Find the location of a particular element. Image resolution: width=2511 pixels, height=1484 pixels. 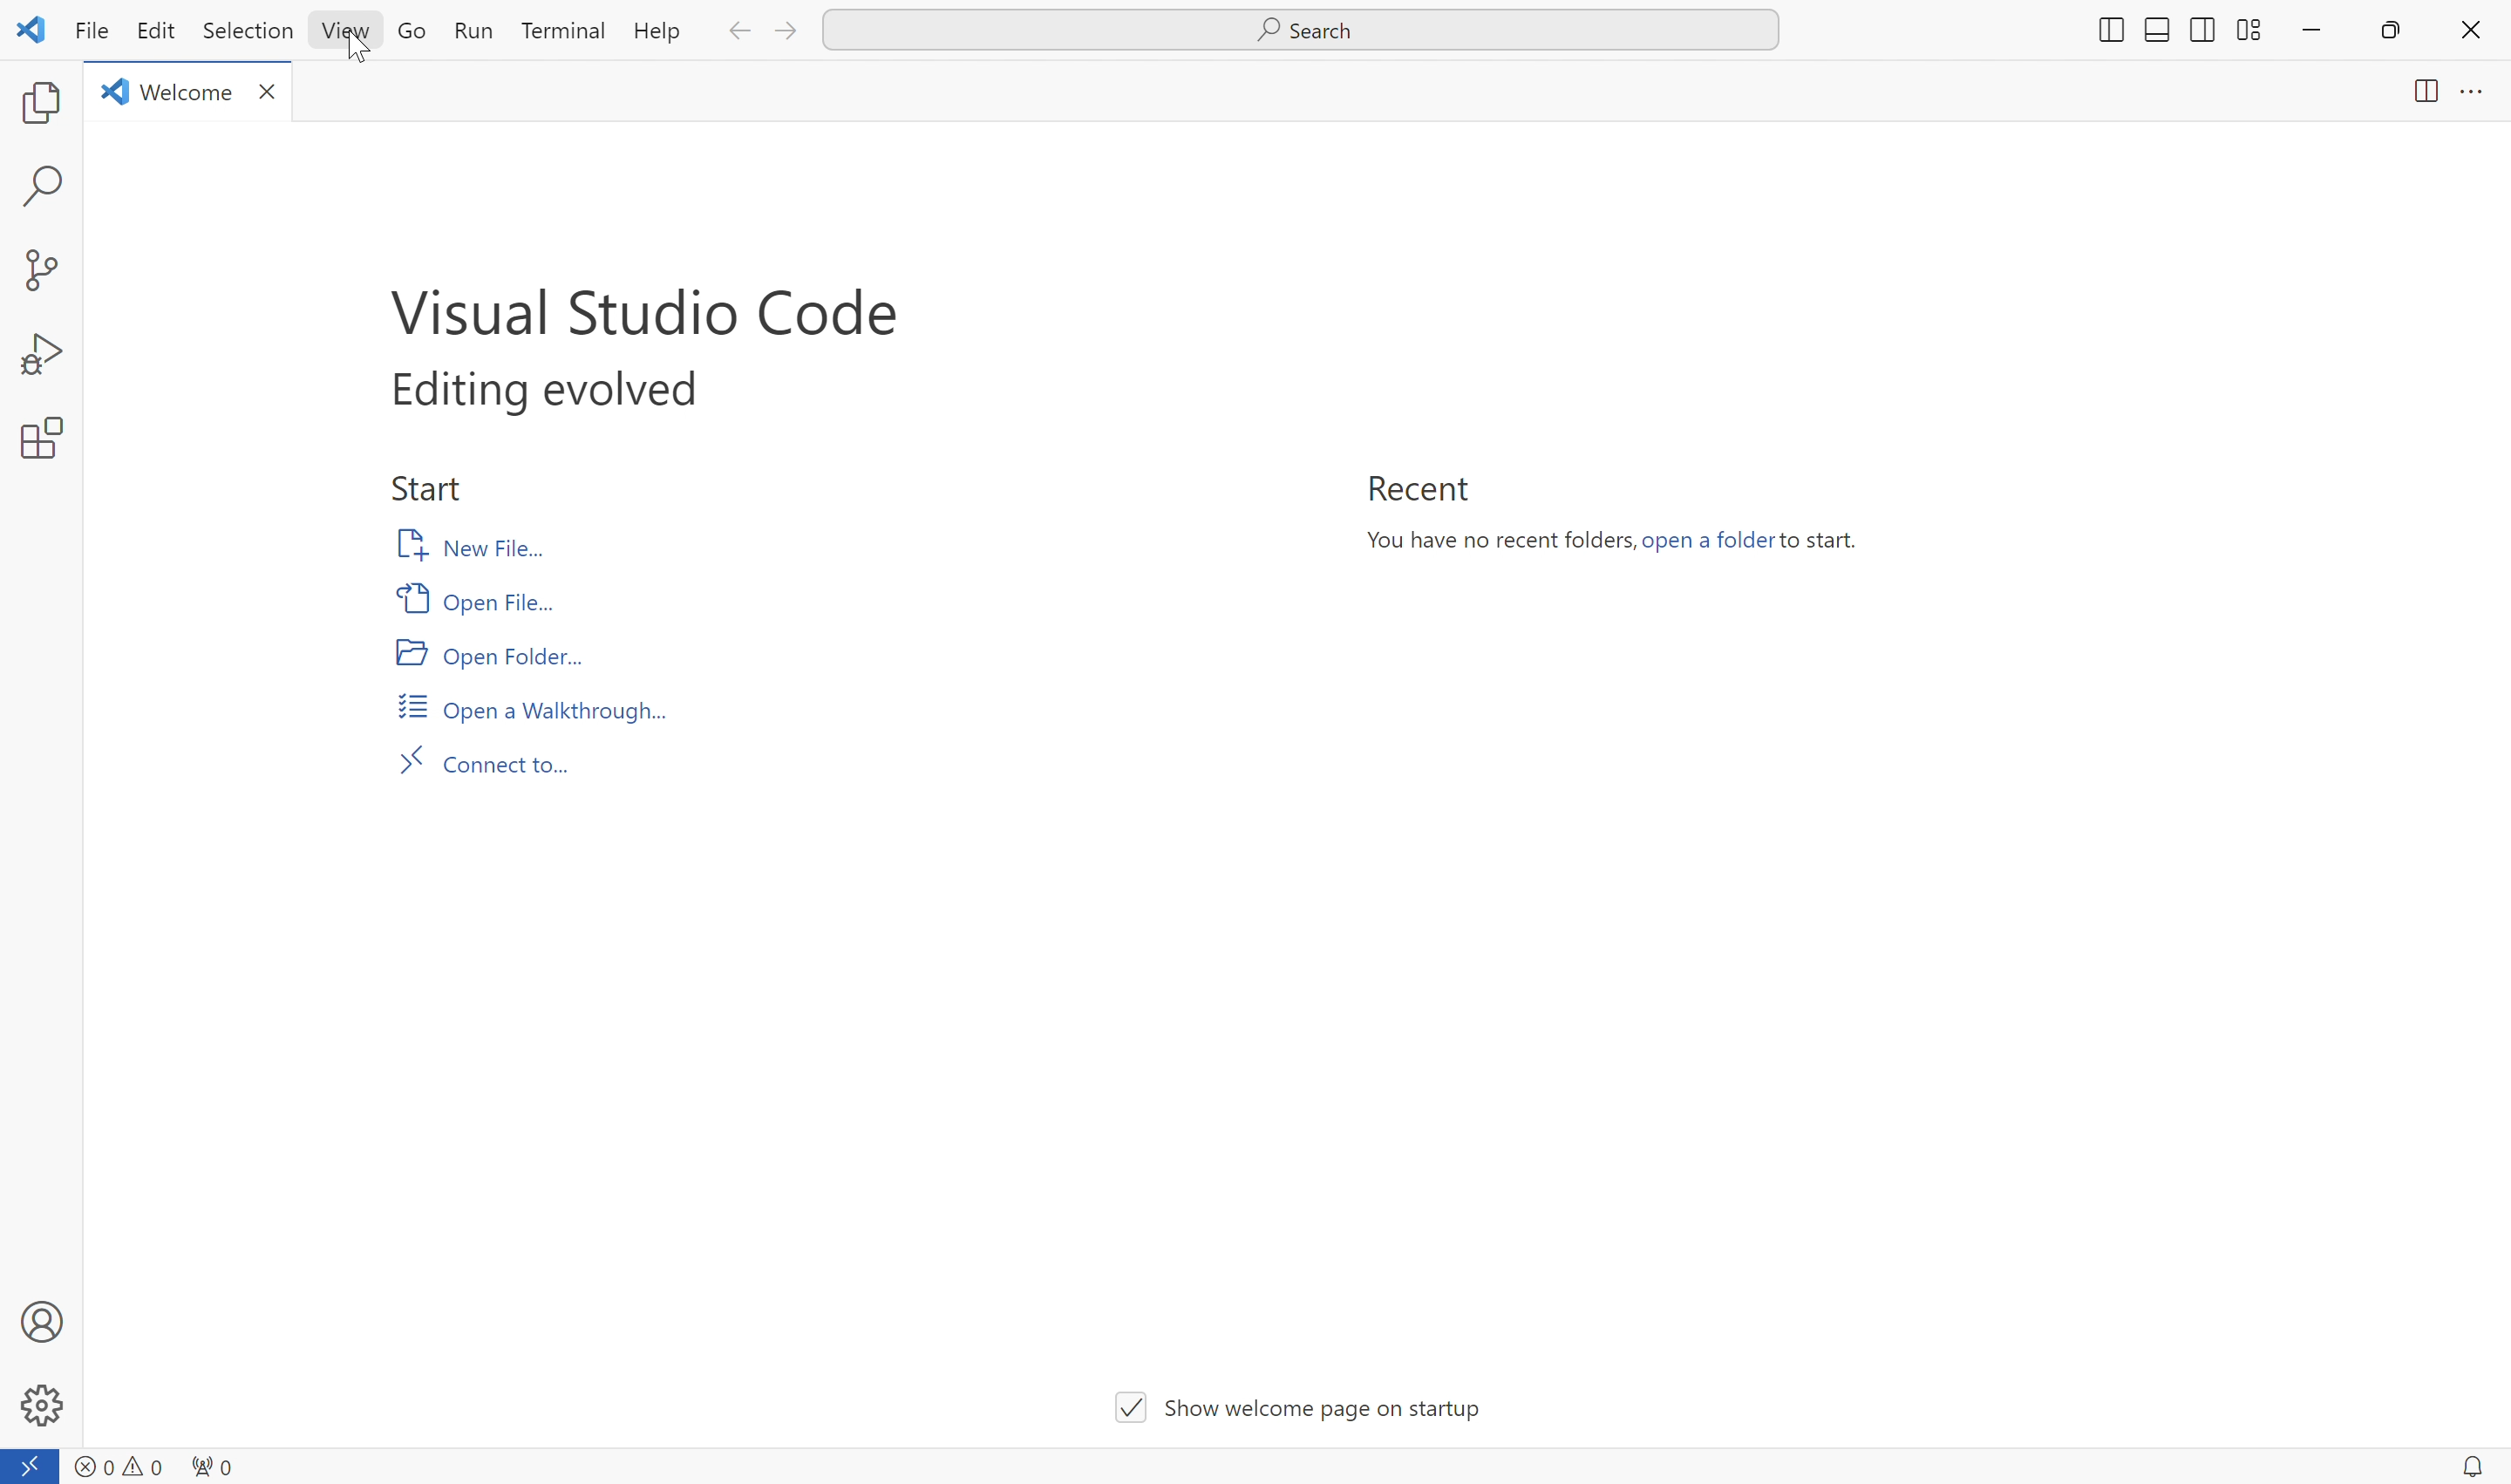

pages is located at coordinates (2418, 93).